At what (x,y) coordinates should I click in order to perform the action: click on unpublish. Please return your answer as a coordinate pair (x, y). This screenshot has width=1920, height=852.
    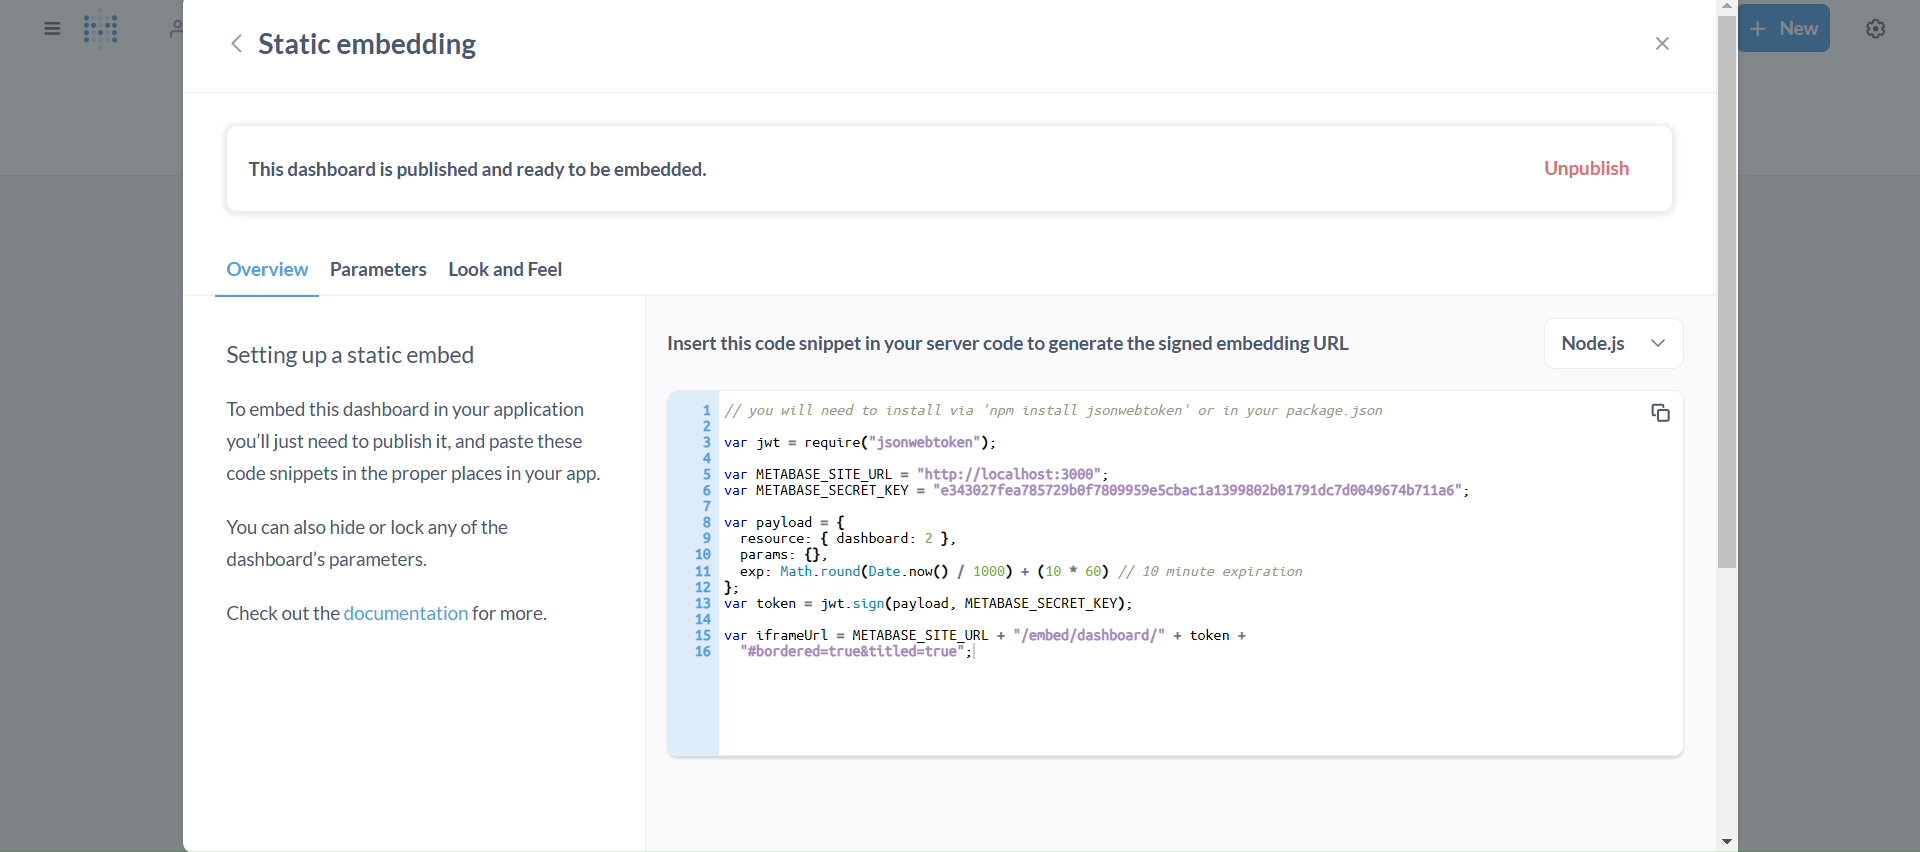
    Looking at the image, I should click on (1587, 169).